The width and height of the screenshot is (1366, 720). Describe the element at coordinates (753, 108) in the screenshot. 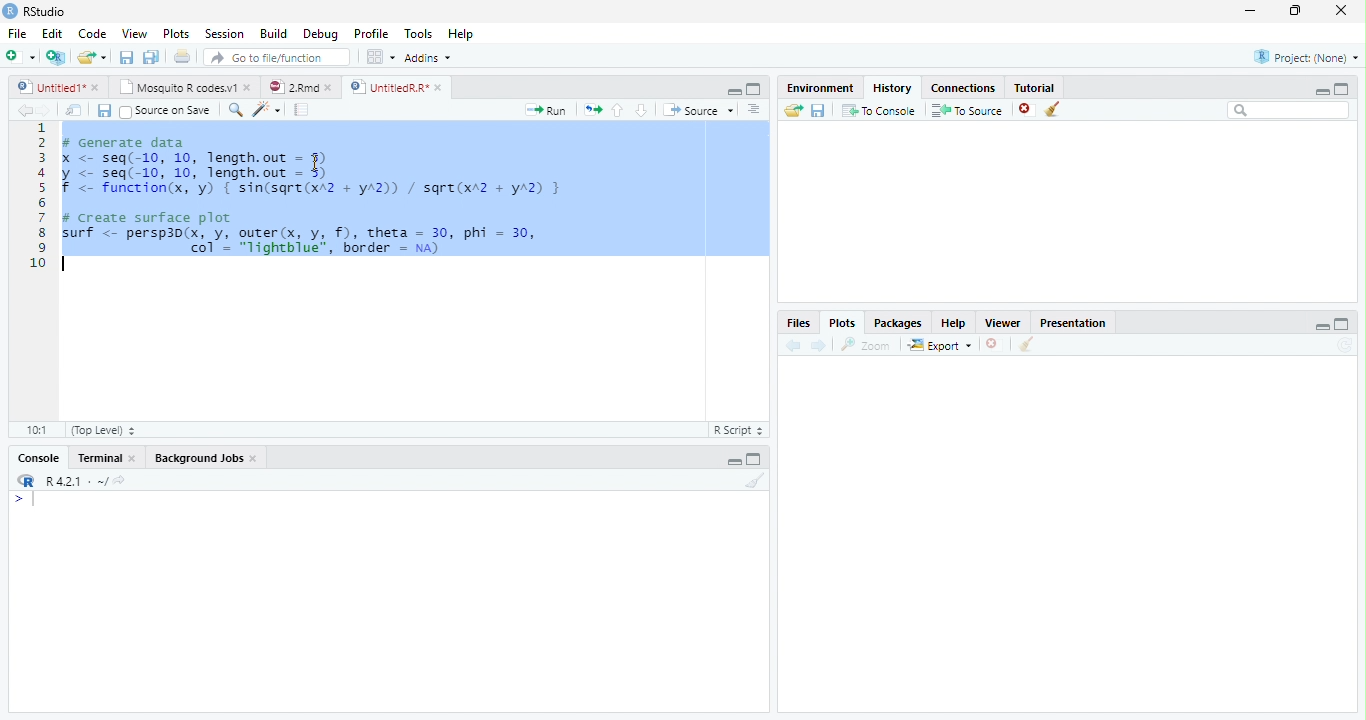

I see `Show document outline` at that location.